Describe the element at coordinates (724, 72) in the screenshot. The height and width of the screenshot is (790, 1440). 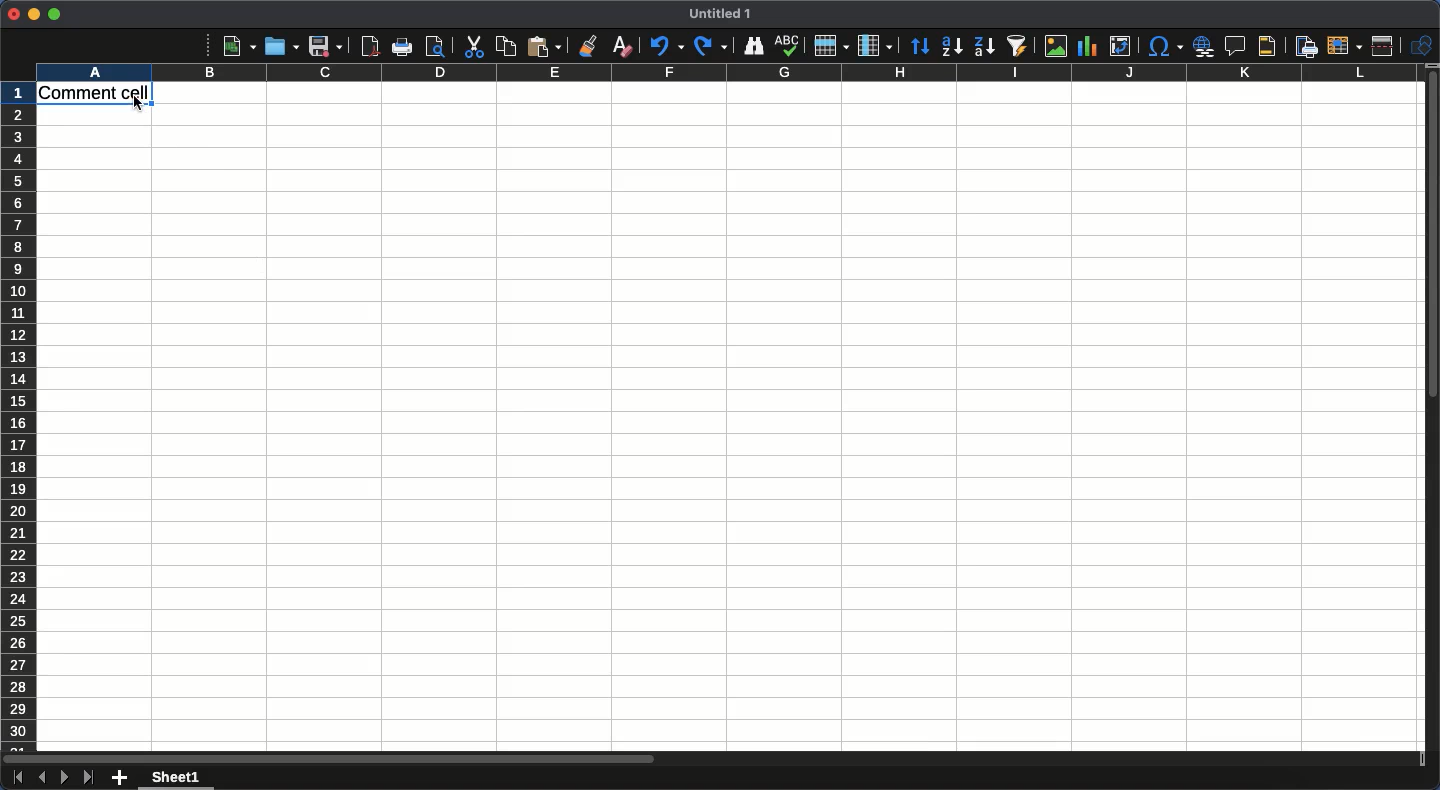
I see `Column` at that location.